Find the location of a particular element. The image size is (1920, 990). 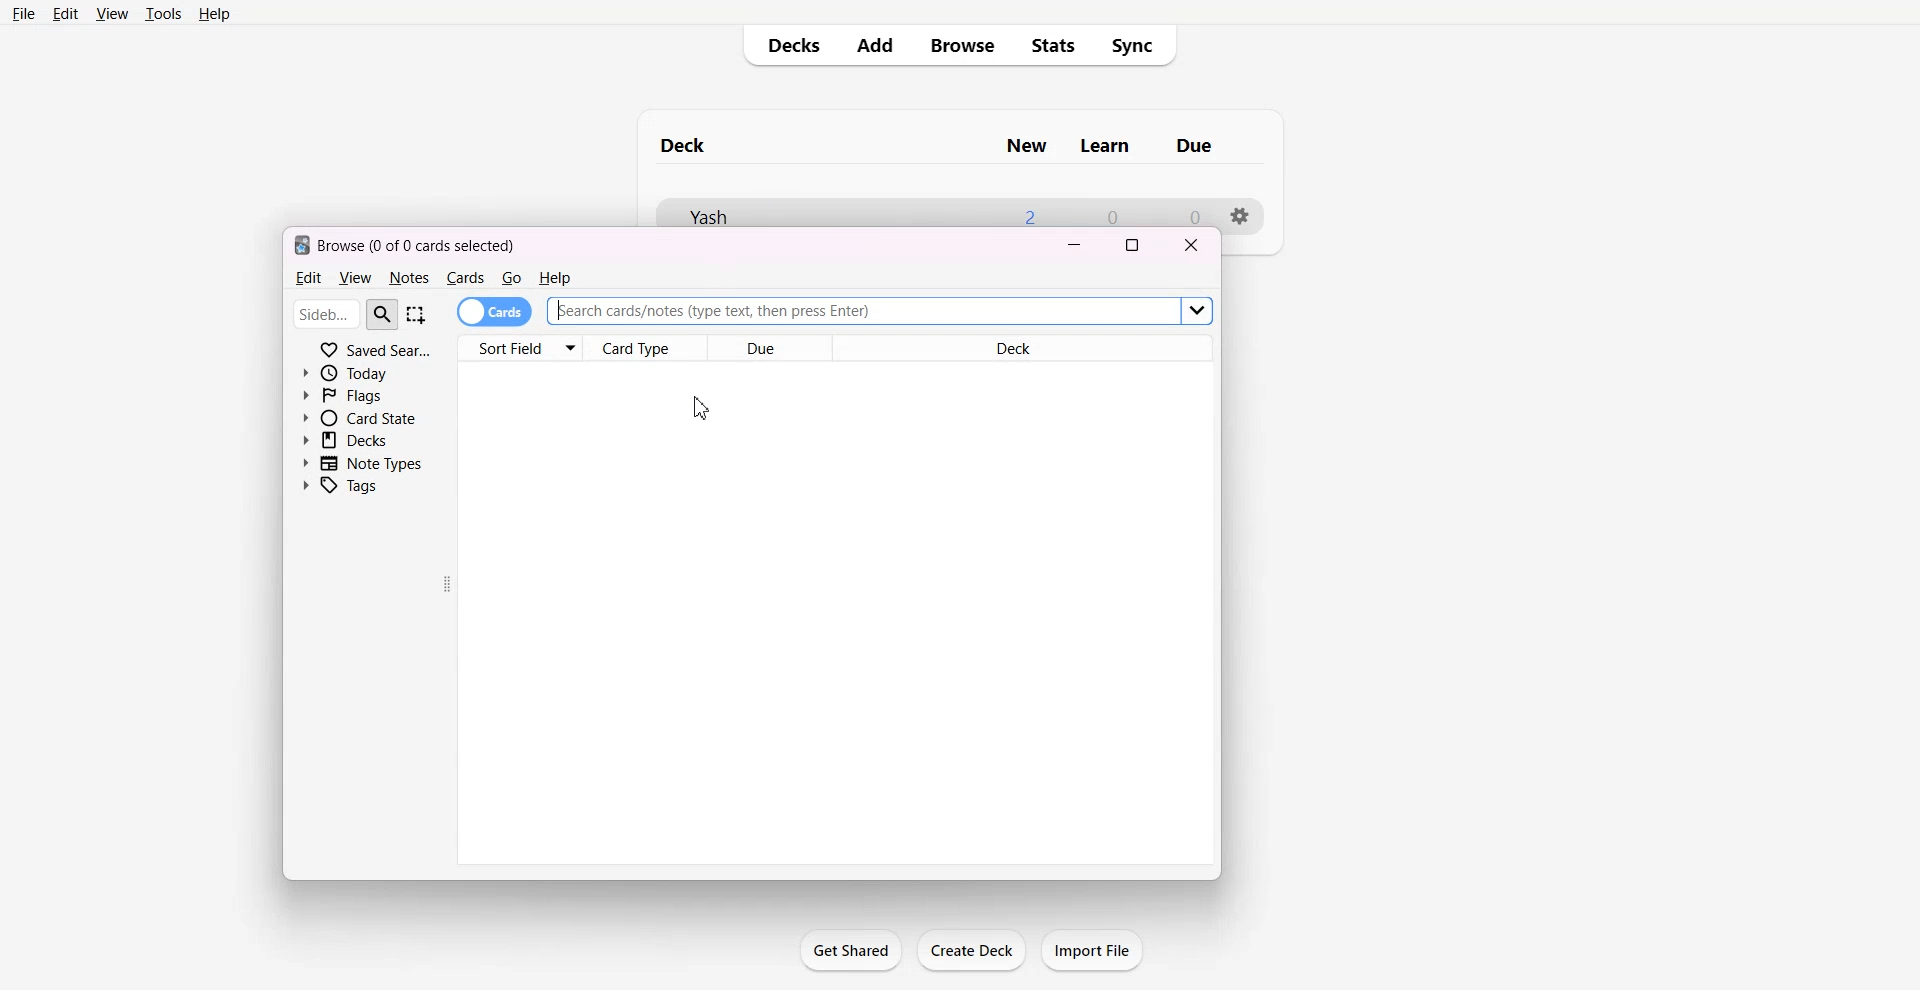

Help is located at coordinates (555, 279).